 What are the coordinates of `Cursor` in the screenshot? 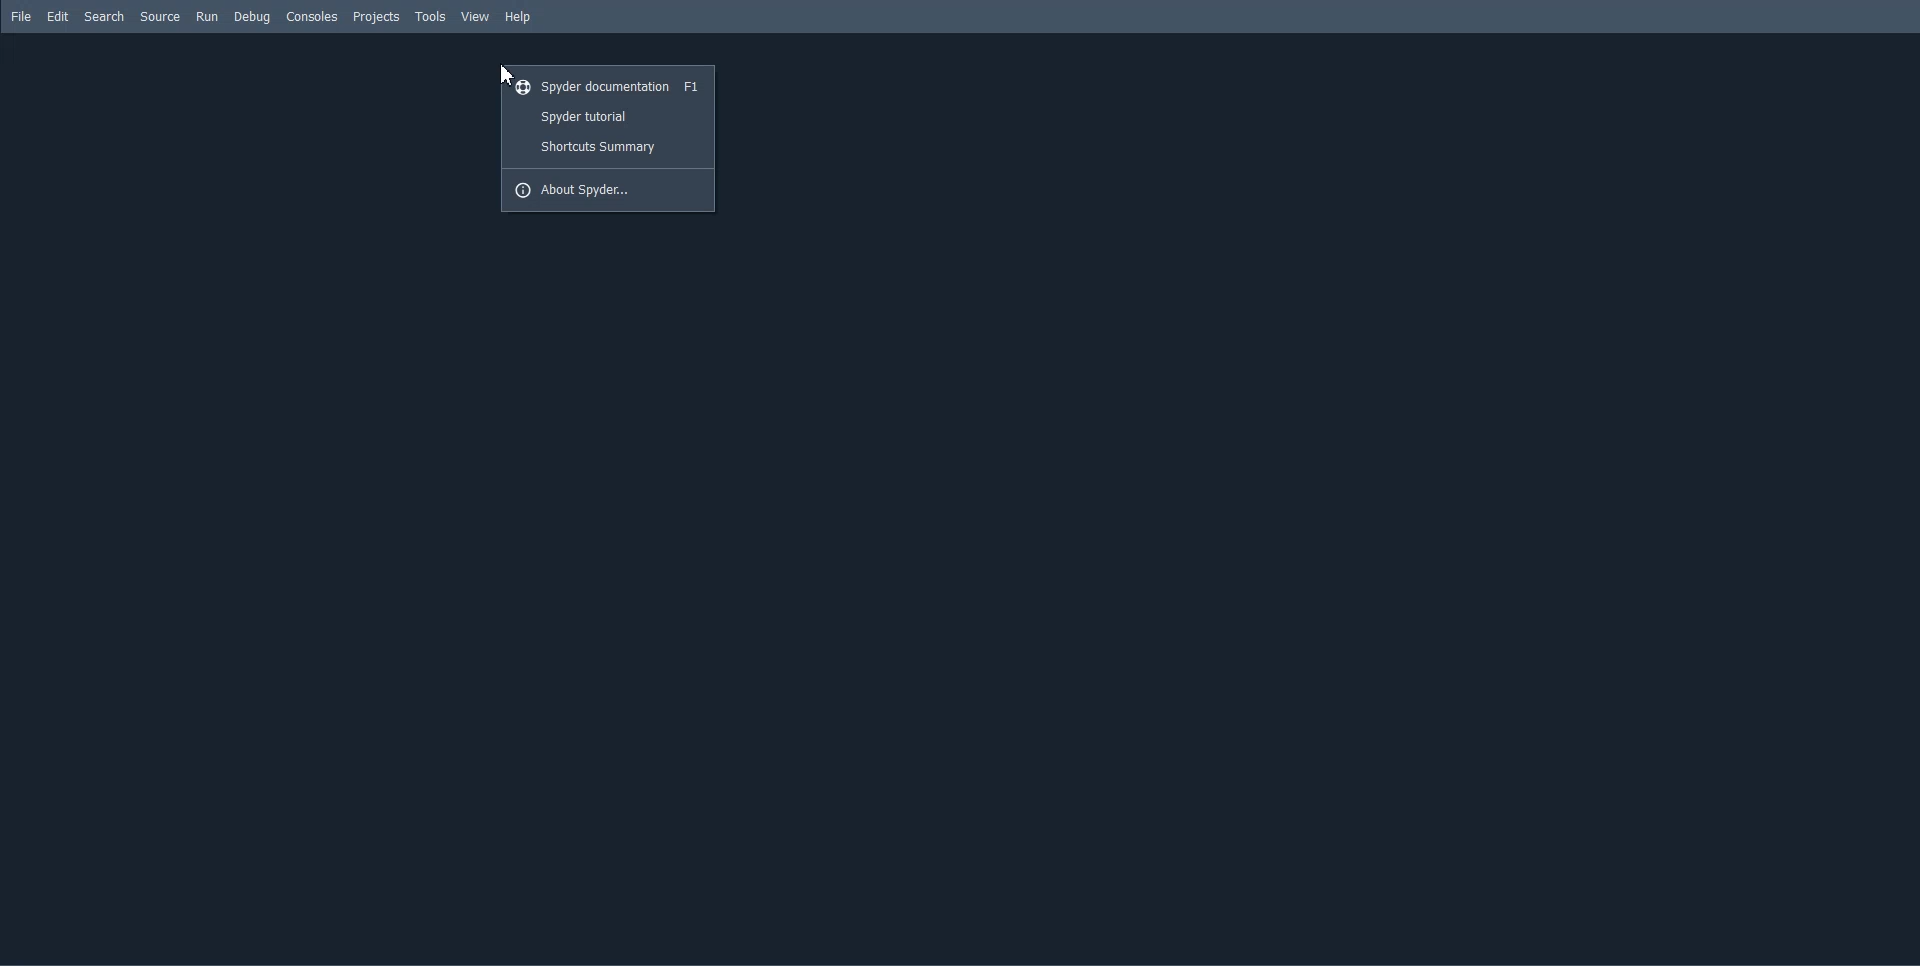 It's located at (508, 75).